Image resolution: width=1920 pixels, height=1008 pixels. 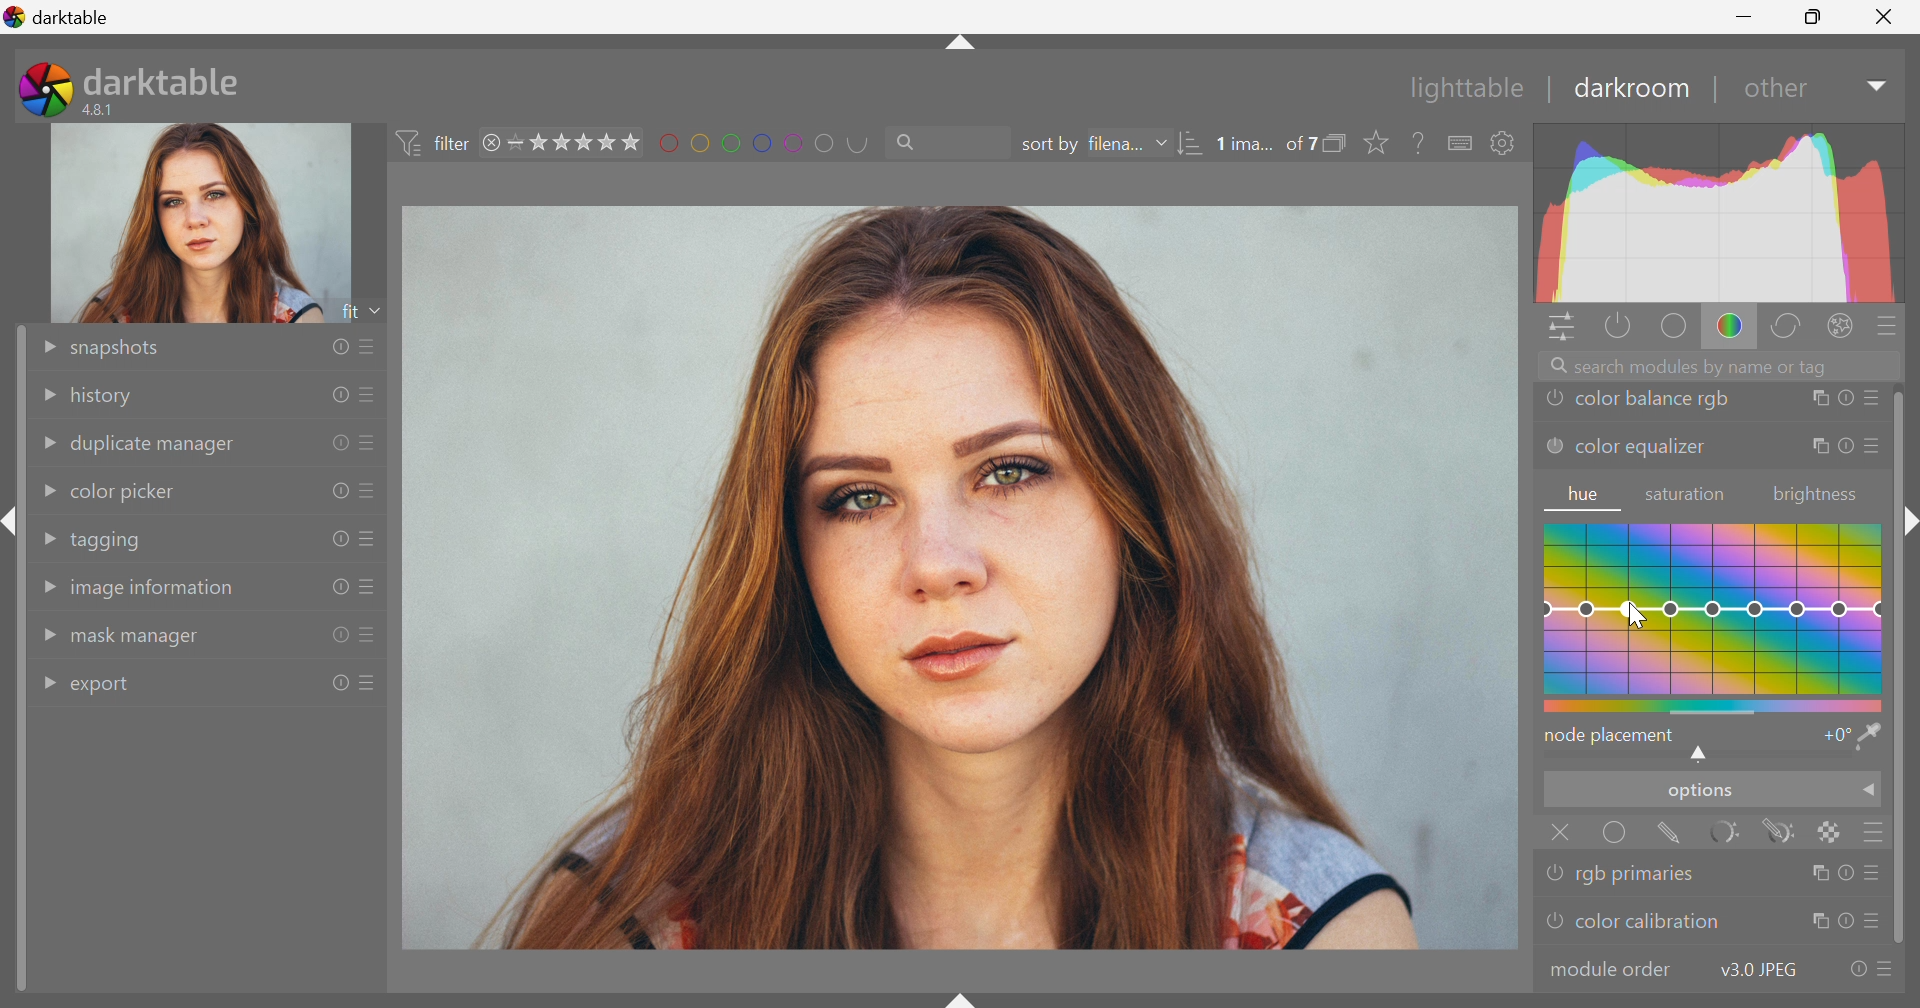 I want to click on mask manager, so click(x=139, y=640).